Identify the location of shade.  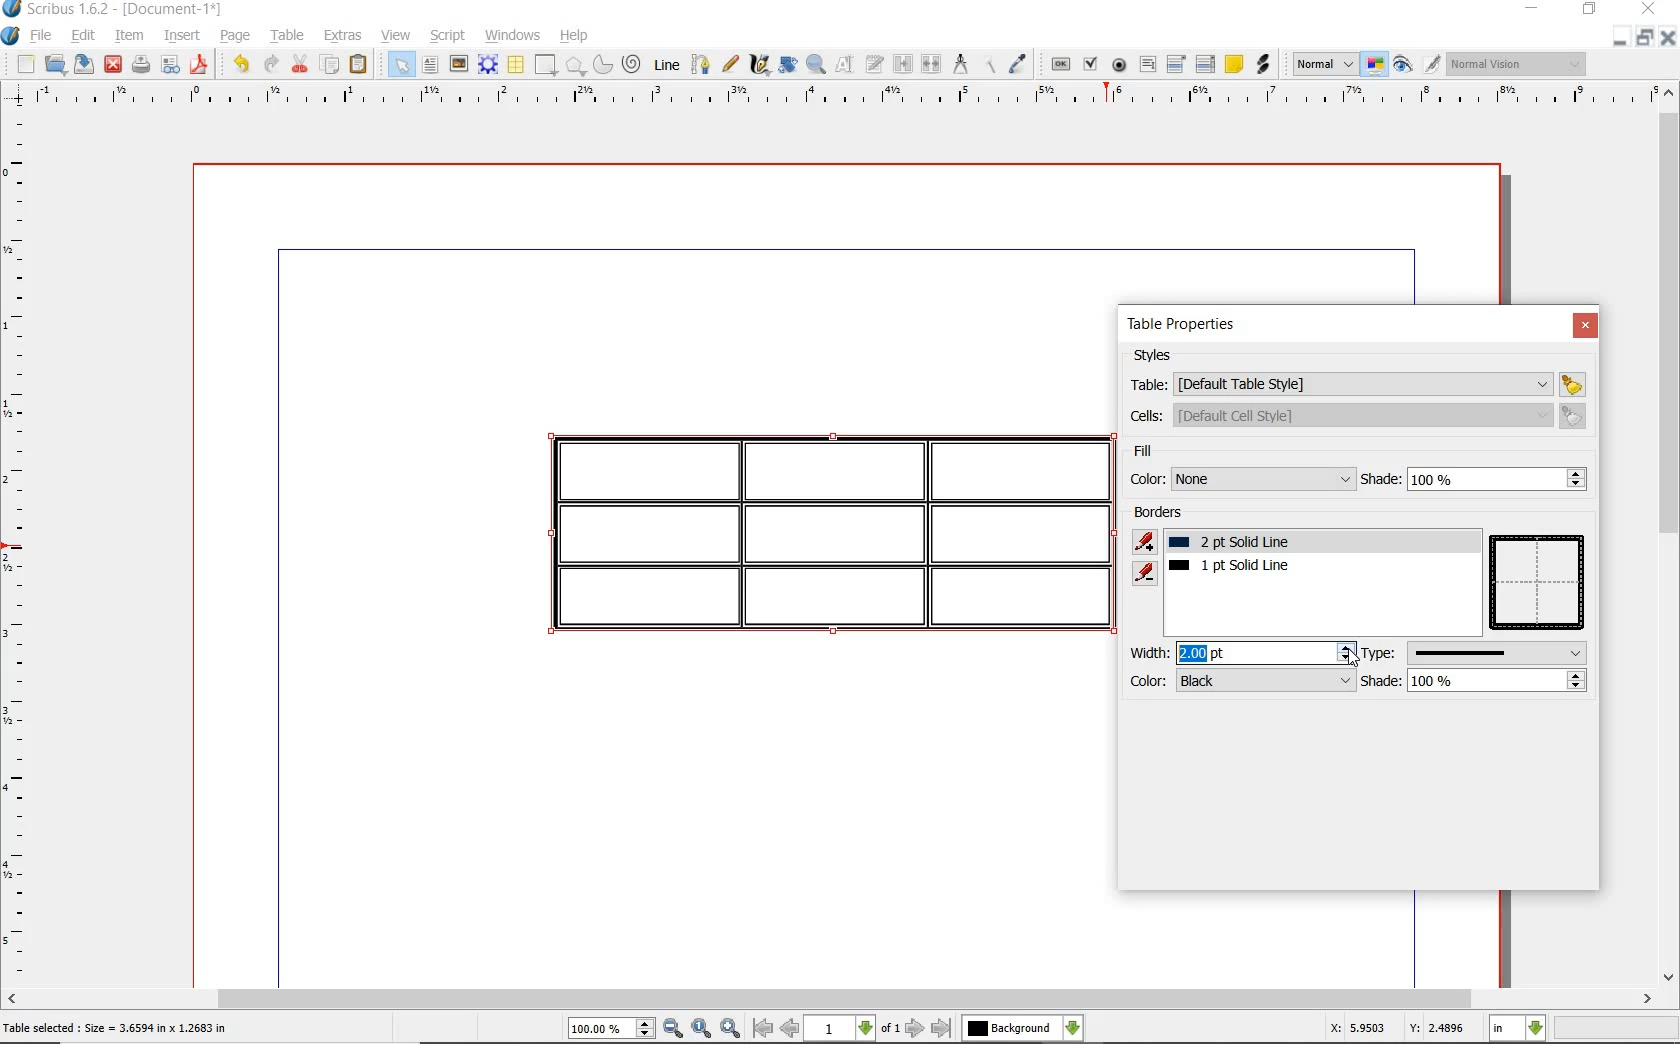
(1475, 479).